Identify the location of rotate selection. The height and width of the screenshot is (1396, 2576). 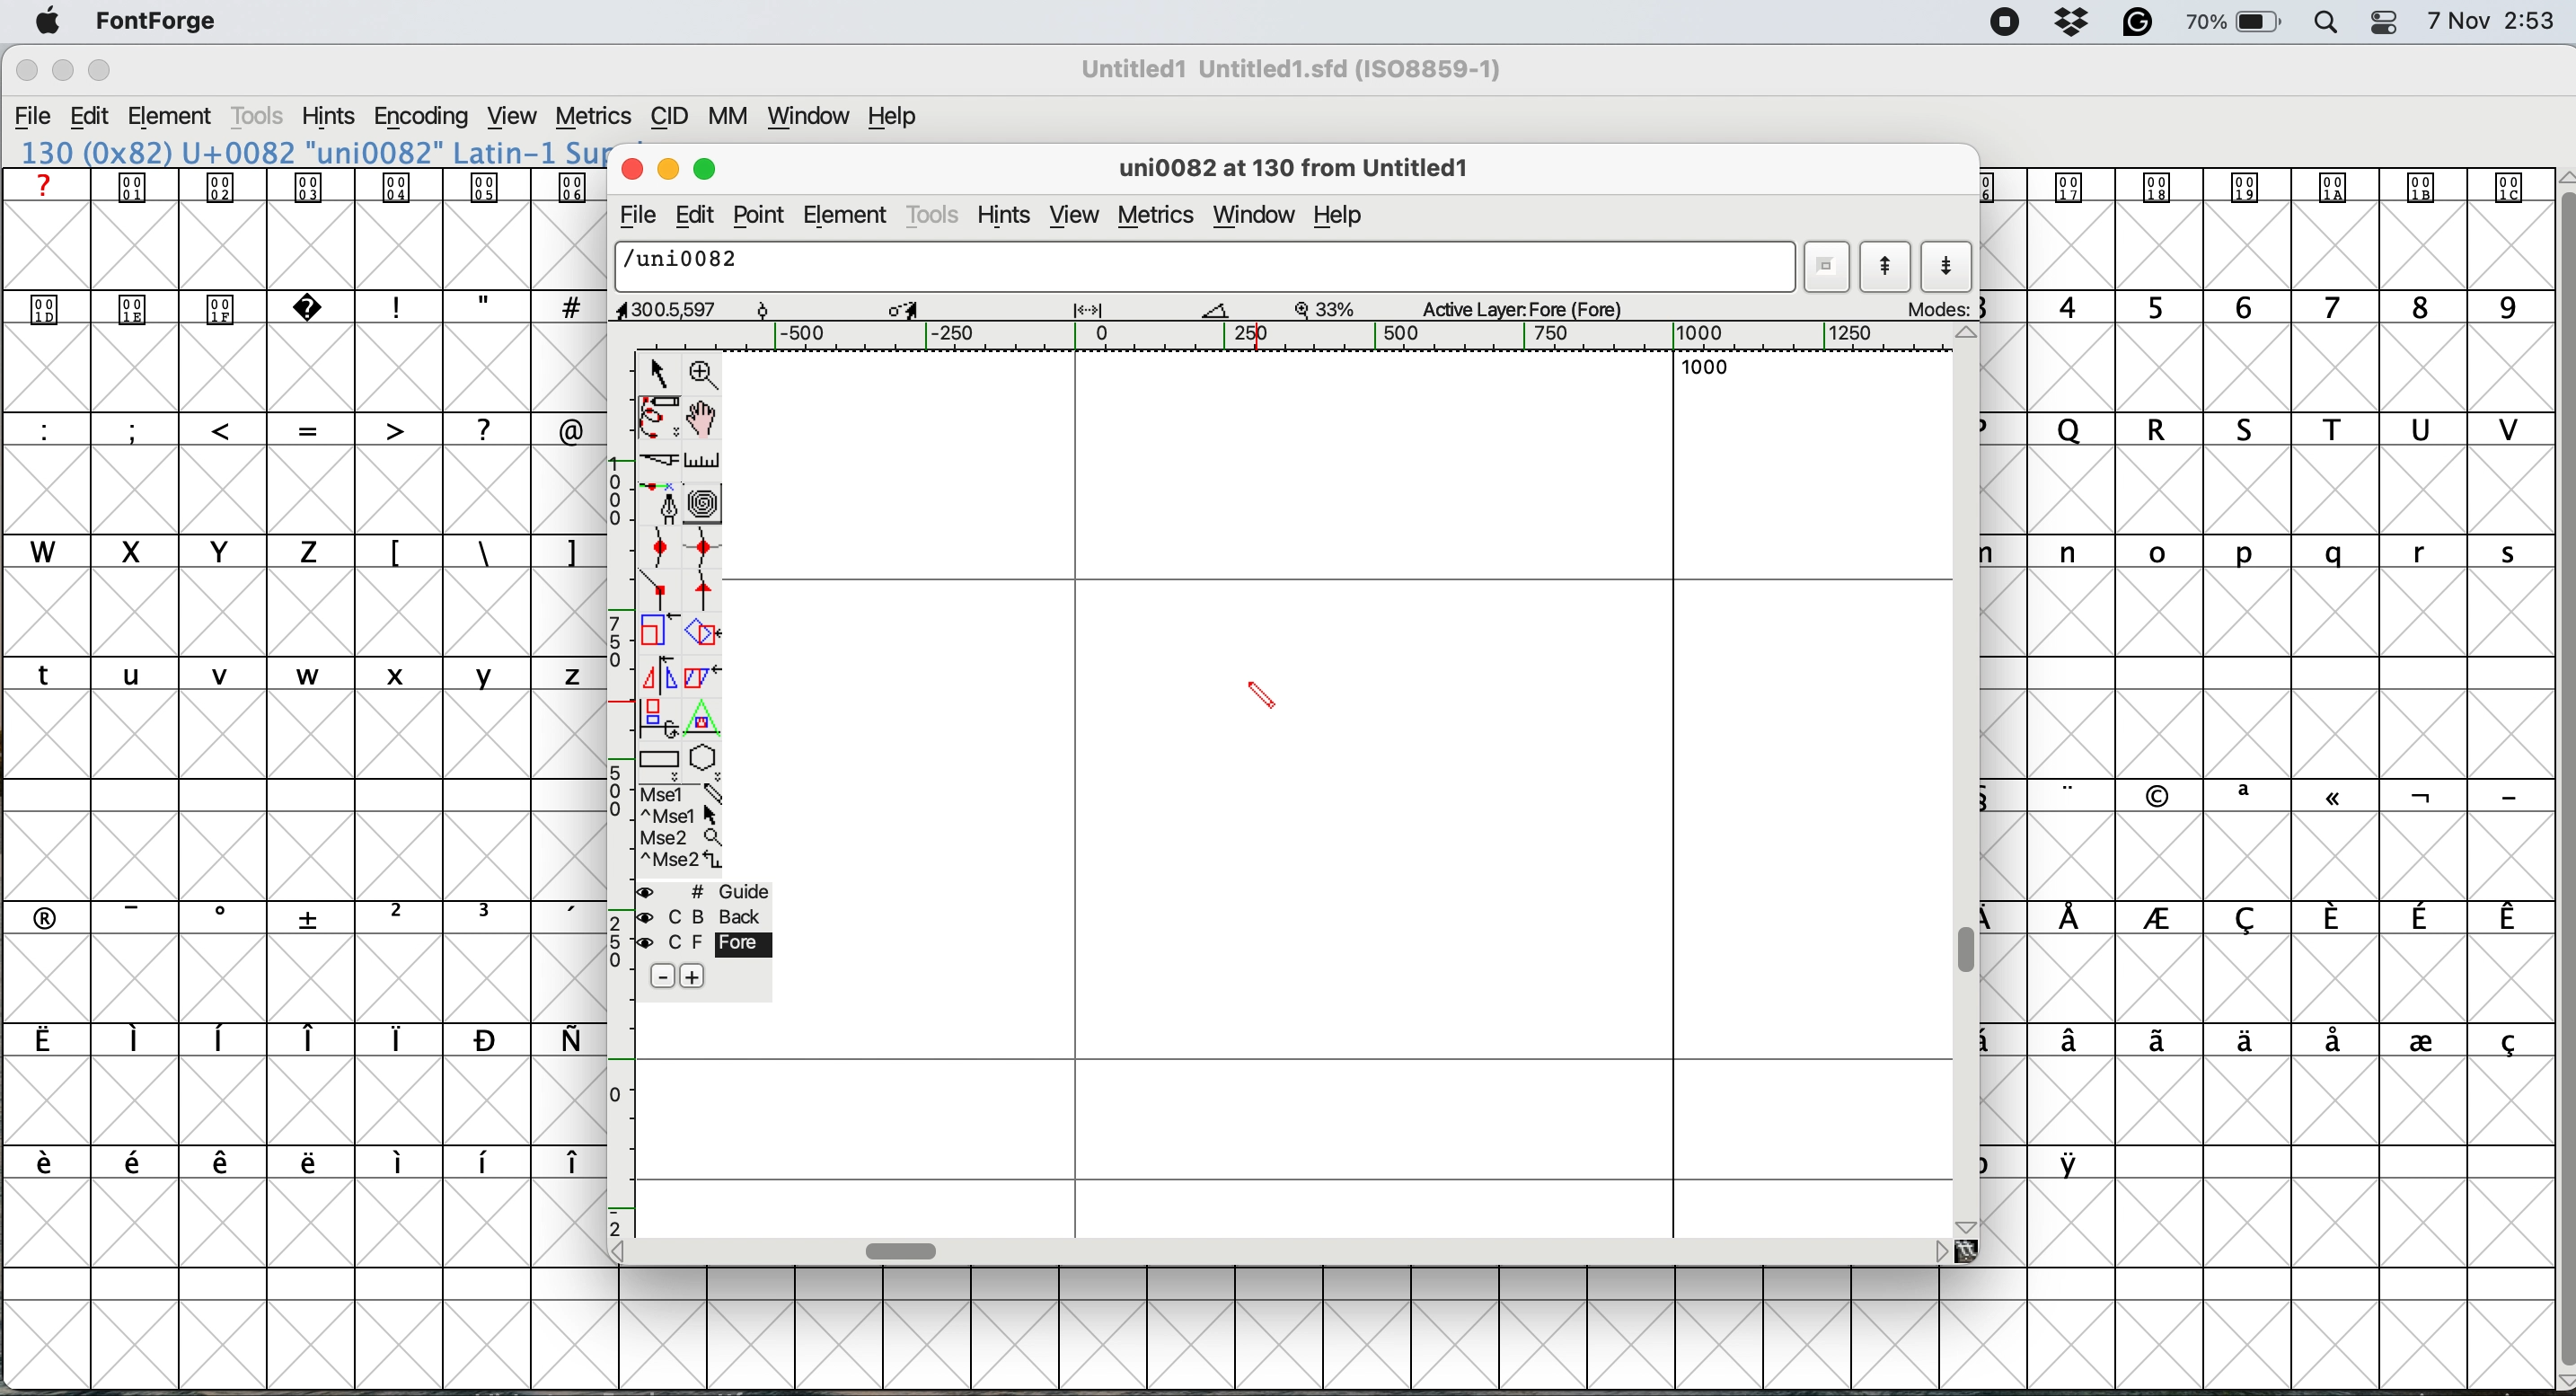
(705, 634).